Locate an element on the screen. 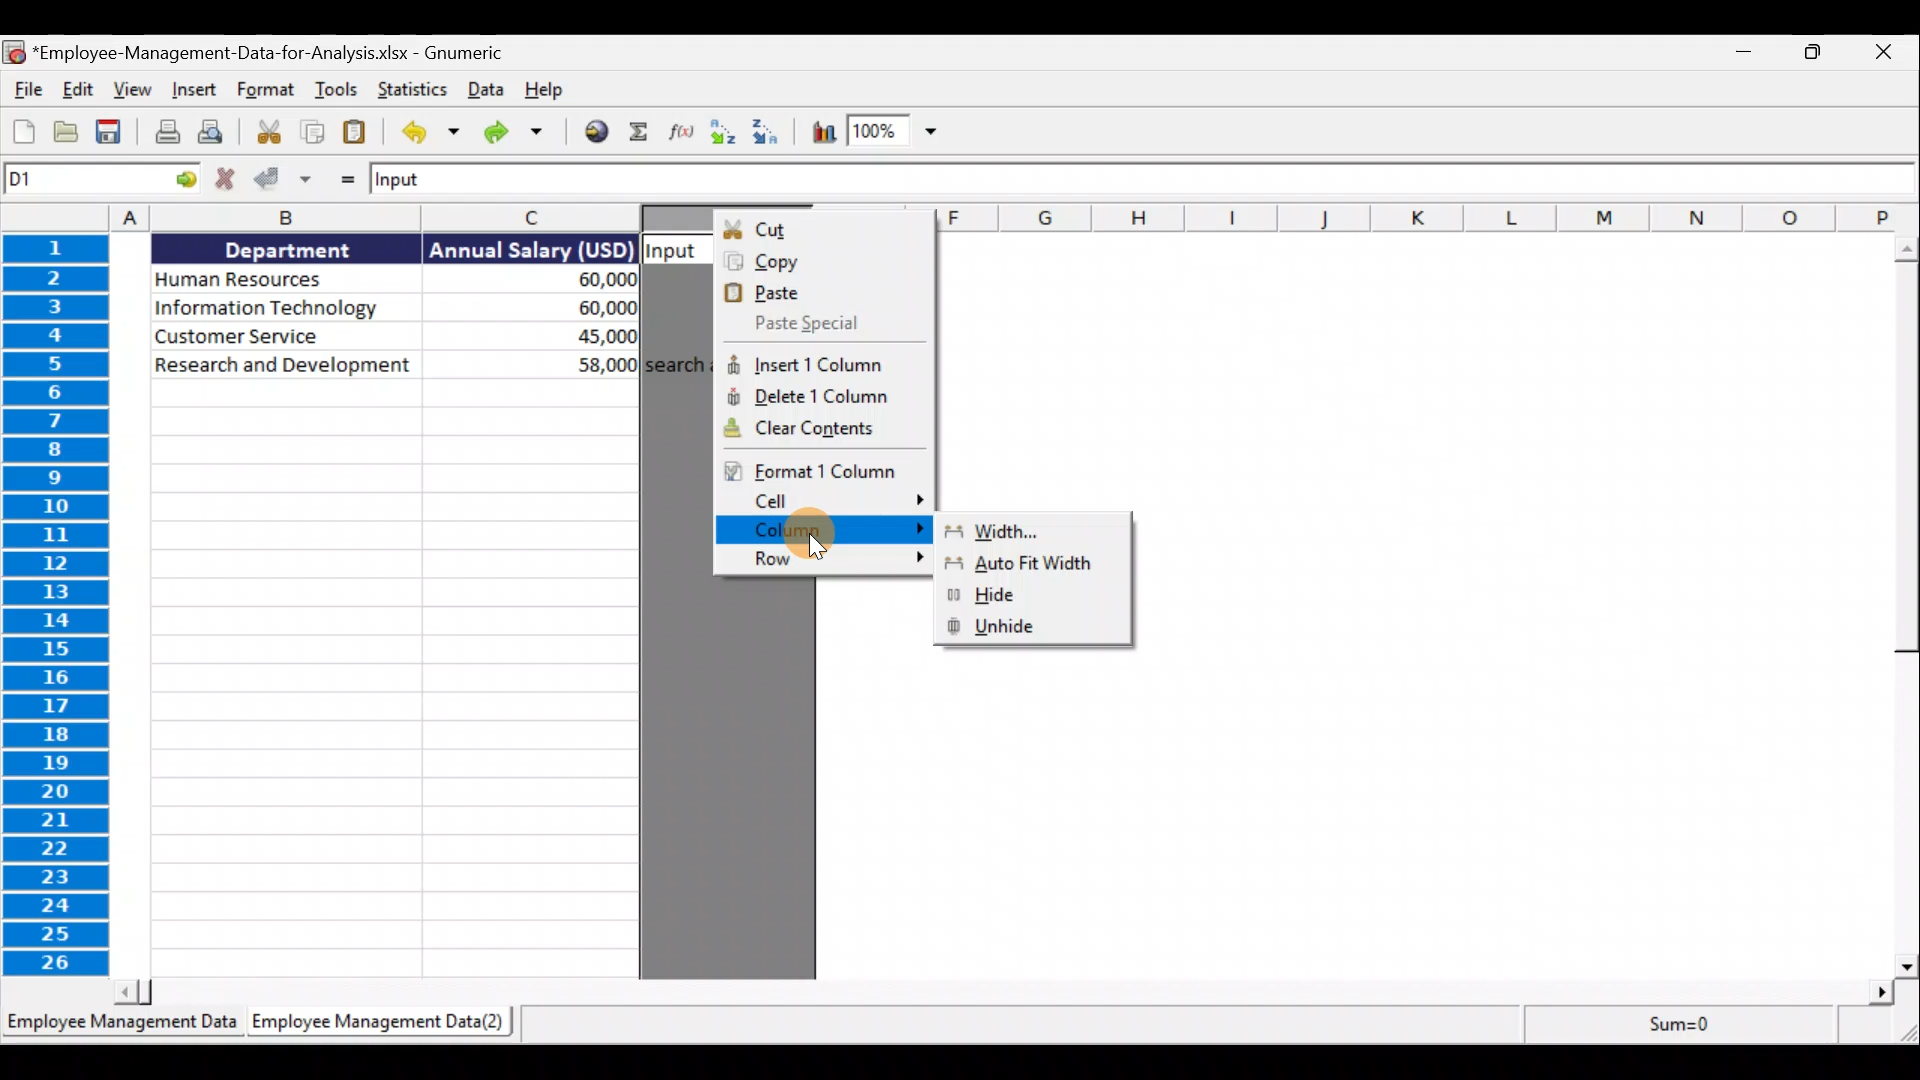 This screenshot has height=1080, width=1920. Data is located at coordinates (429, 309).